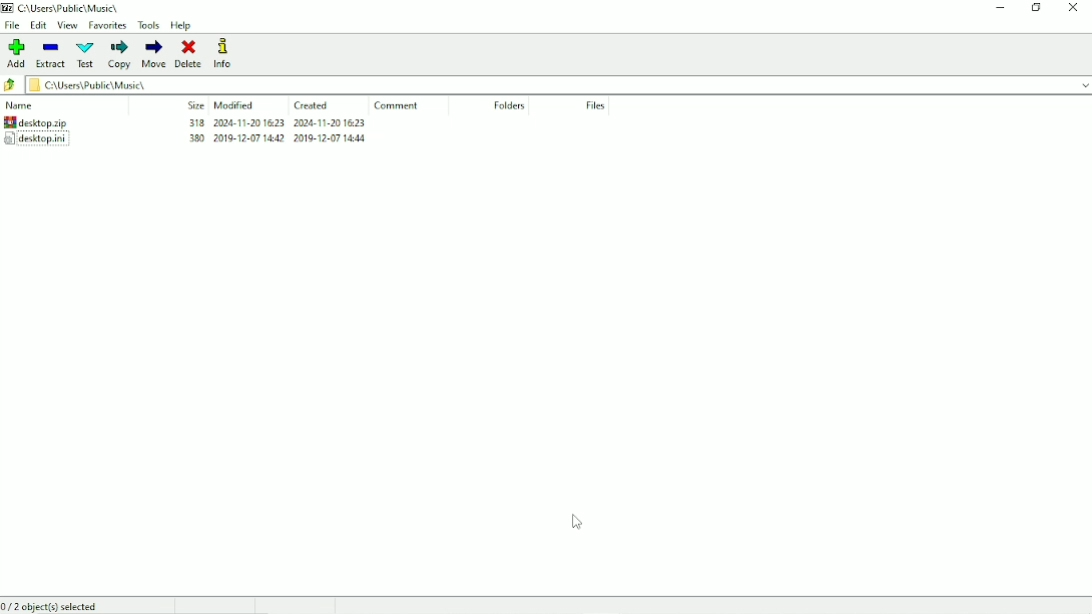  Describe the element at coordinates (1074, 7) in the screenshot. I see `Close` at that location.